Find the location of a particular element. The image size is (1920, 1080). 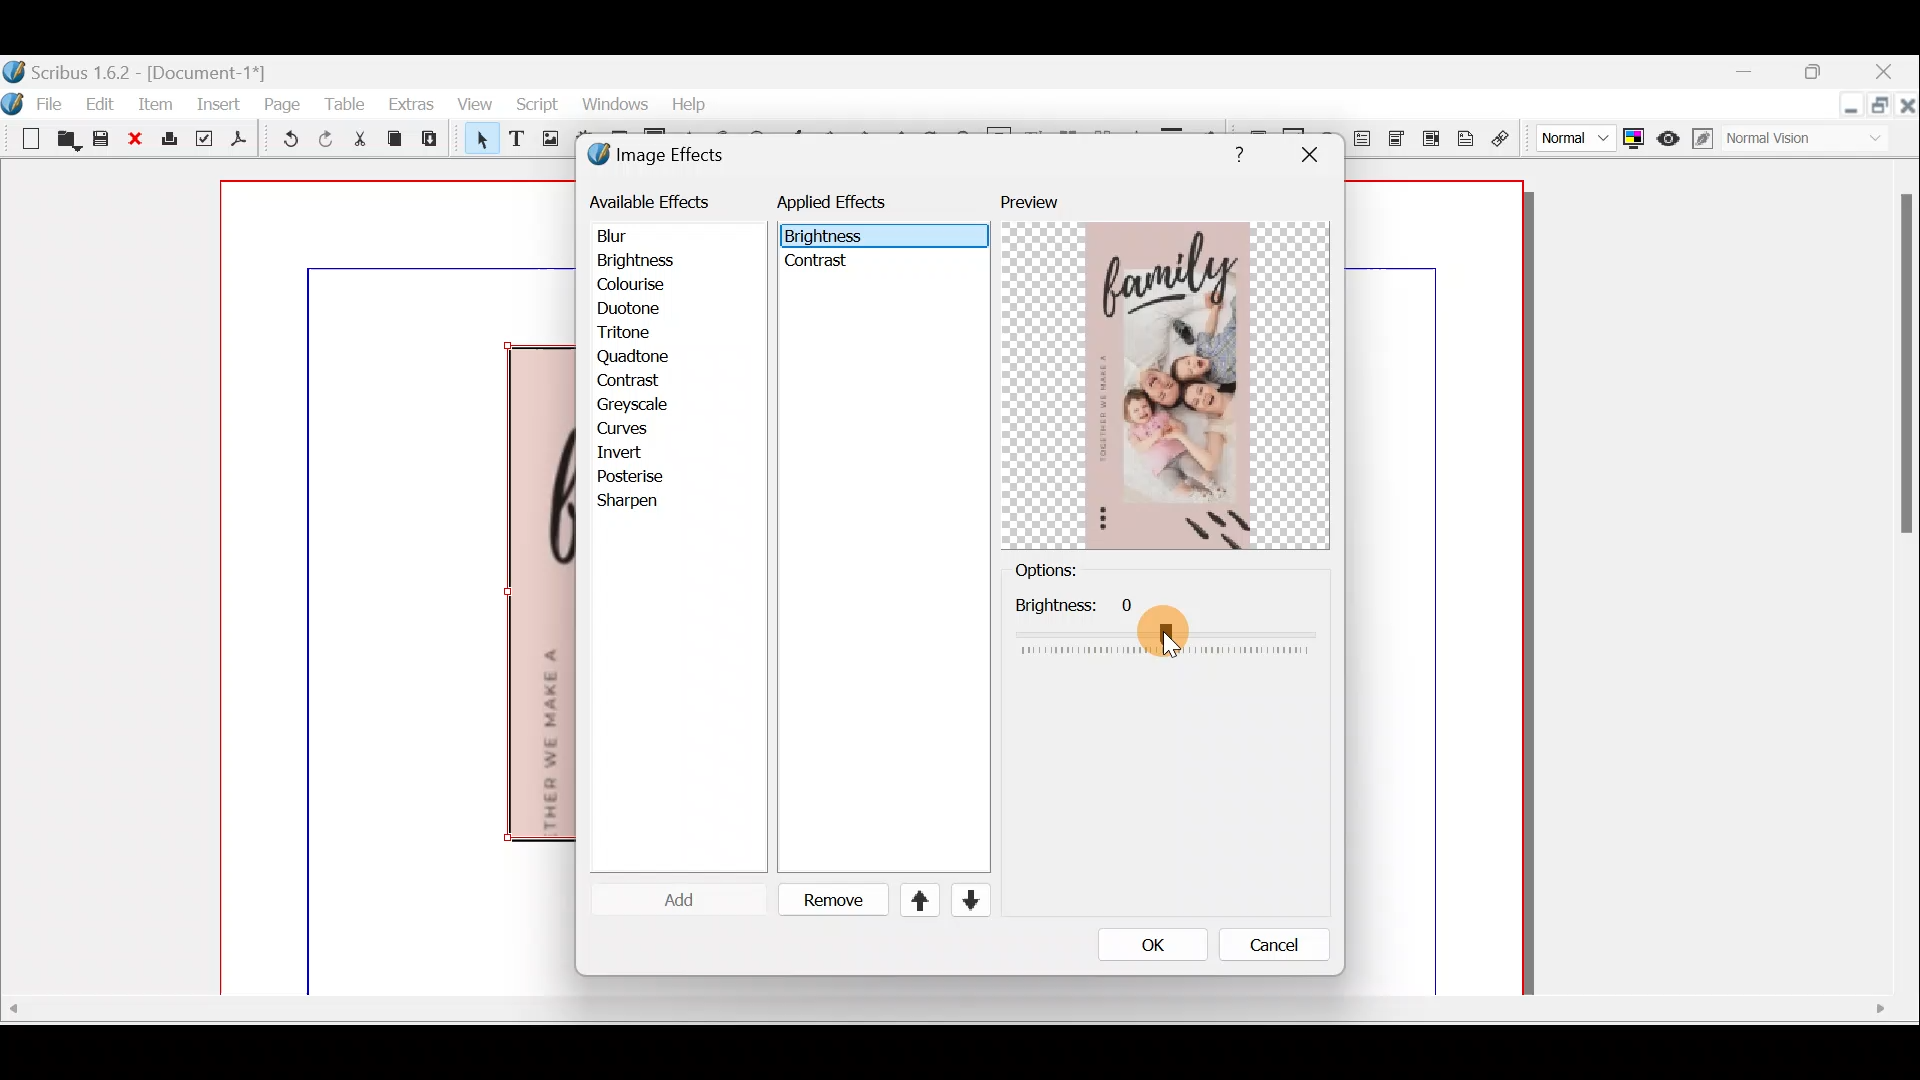

Edit in preview mode is located at coordinates (1705, 139).